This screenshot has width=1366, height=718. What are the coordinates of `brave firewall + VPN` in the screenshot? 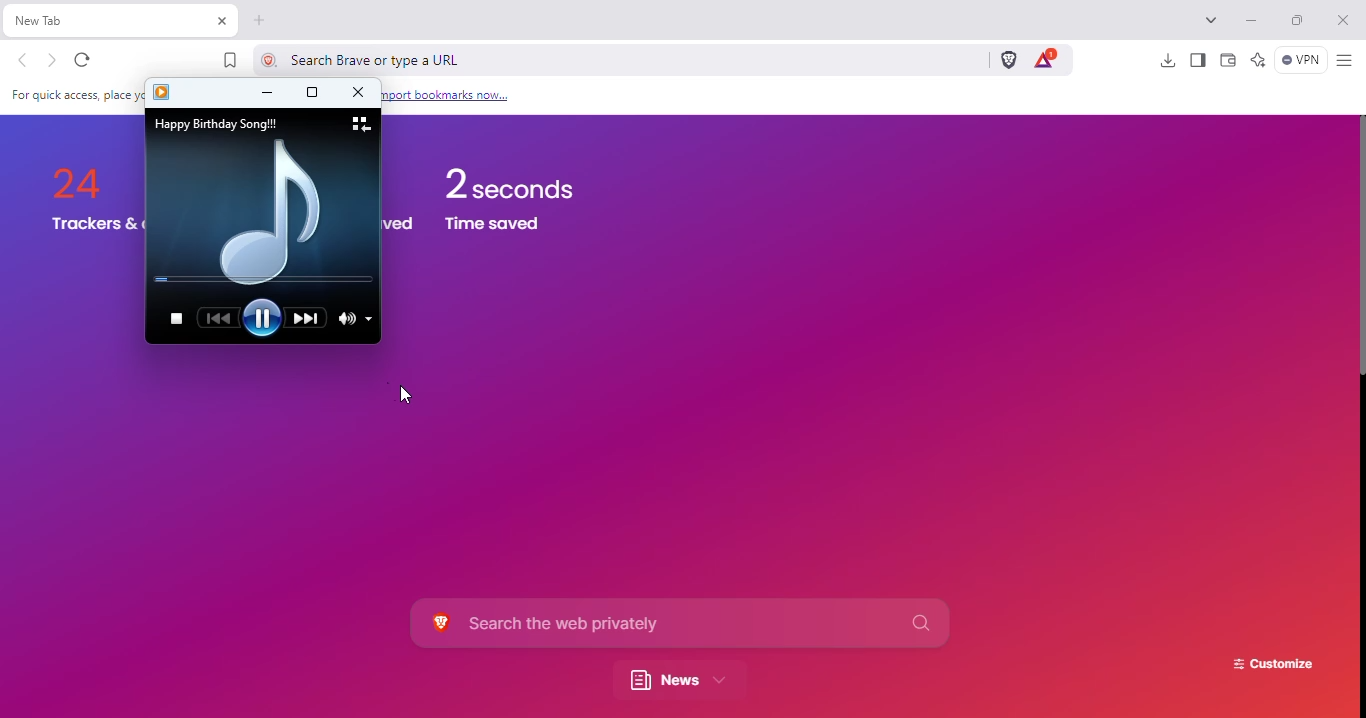 It's located at (1300, 59).